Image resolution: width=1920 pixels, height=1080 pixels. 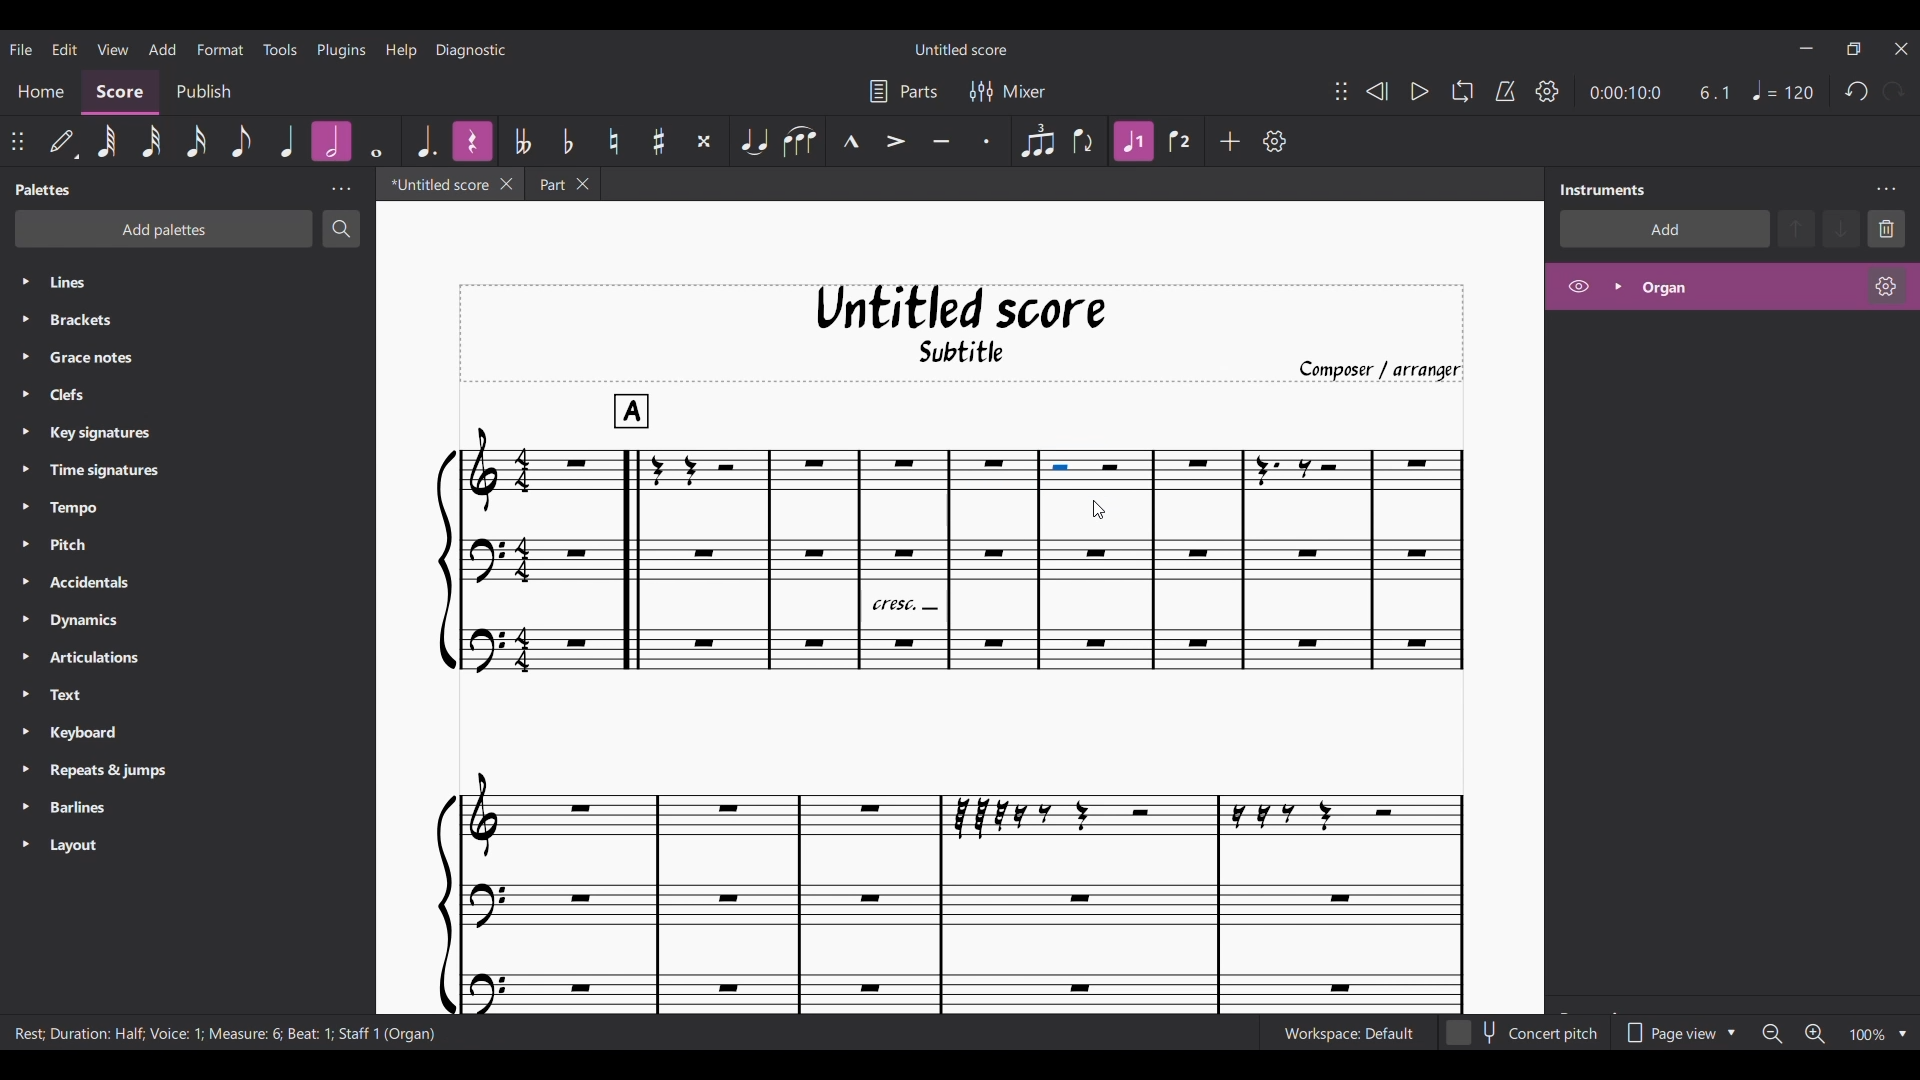 What do you see at coordinates (1083, 142) in the screenshot?
I see `Flip direction` at bounding box center [1083, 142].